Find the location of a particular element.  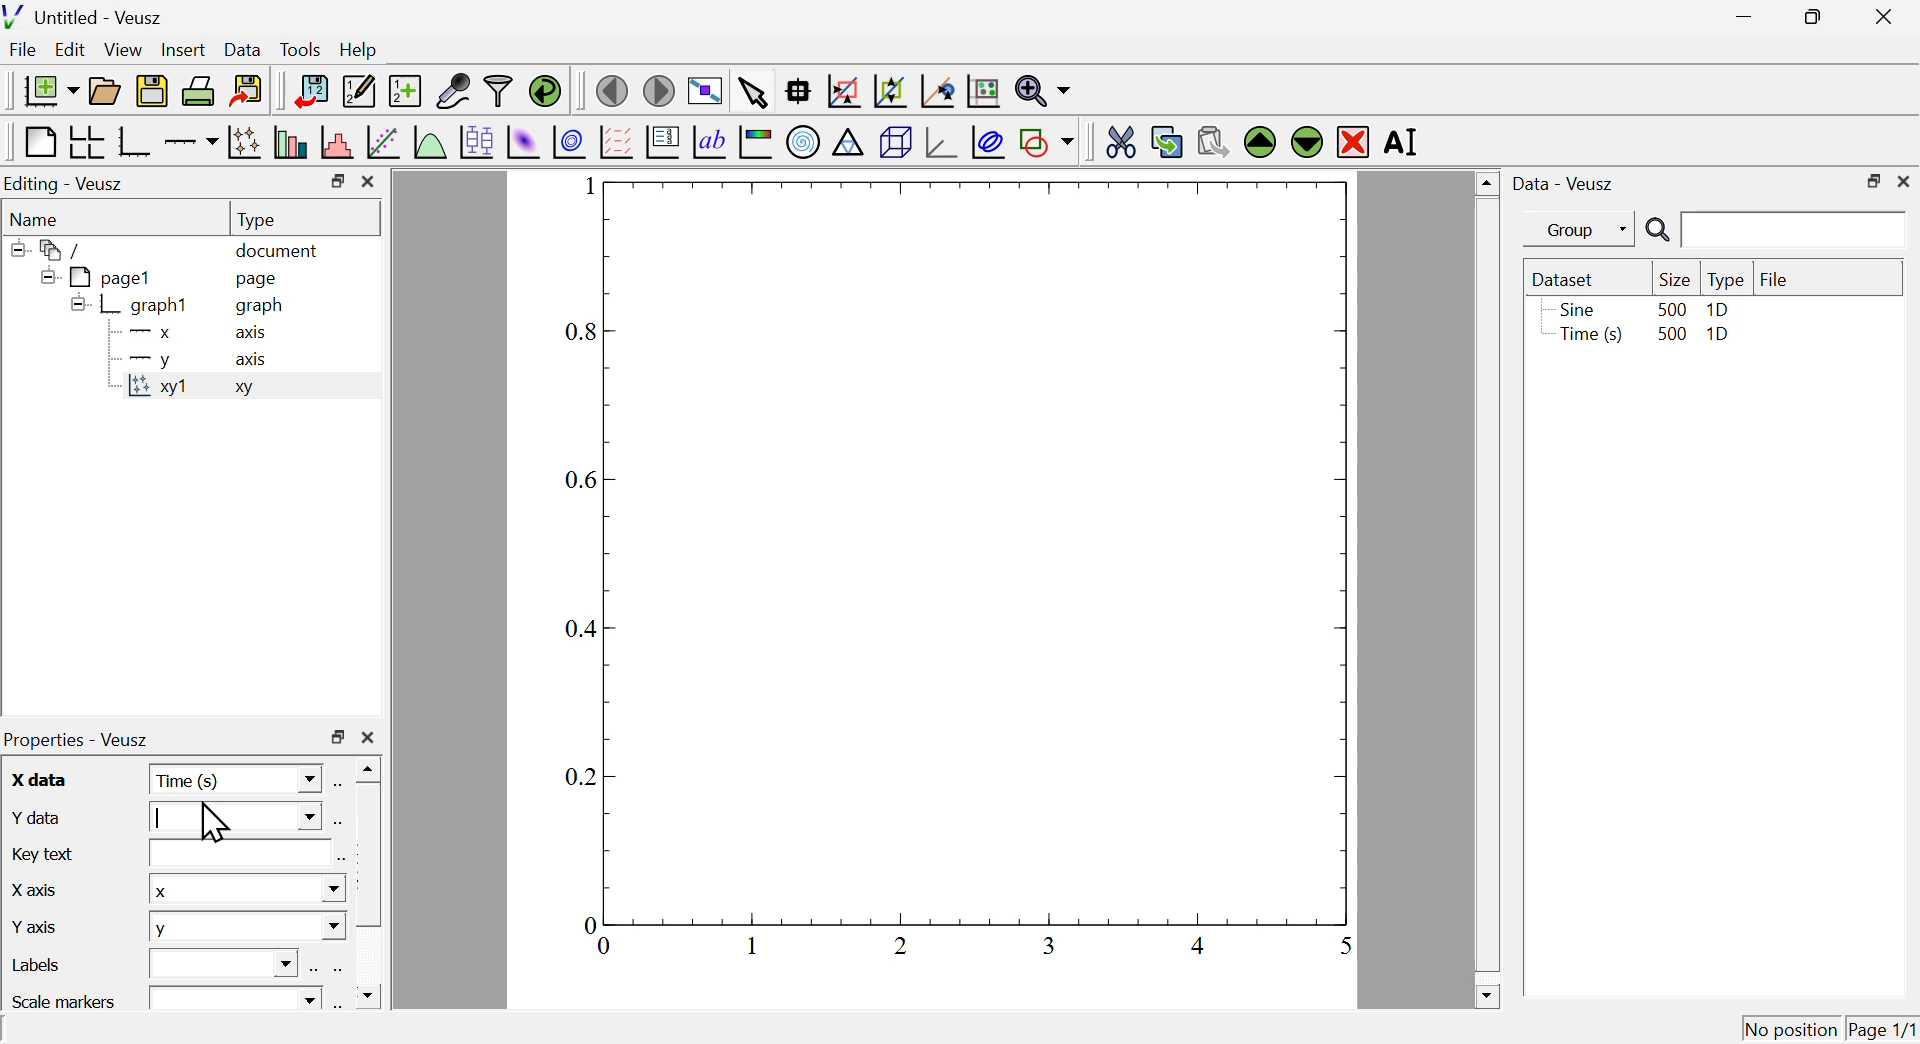

type is located at coordinates (260, 219).